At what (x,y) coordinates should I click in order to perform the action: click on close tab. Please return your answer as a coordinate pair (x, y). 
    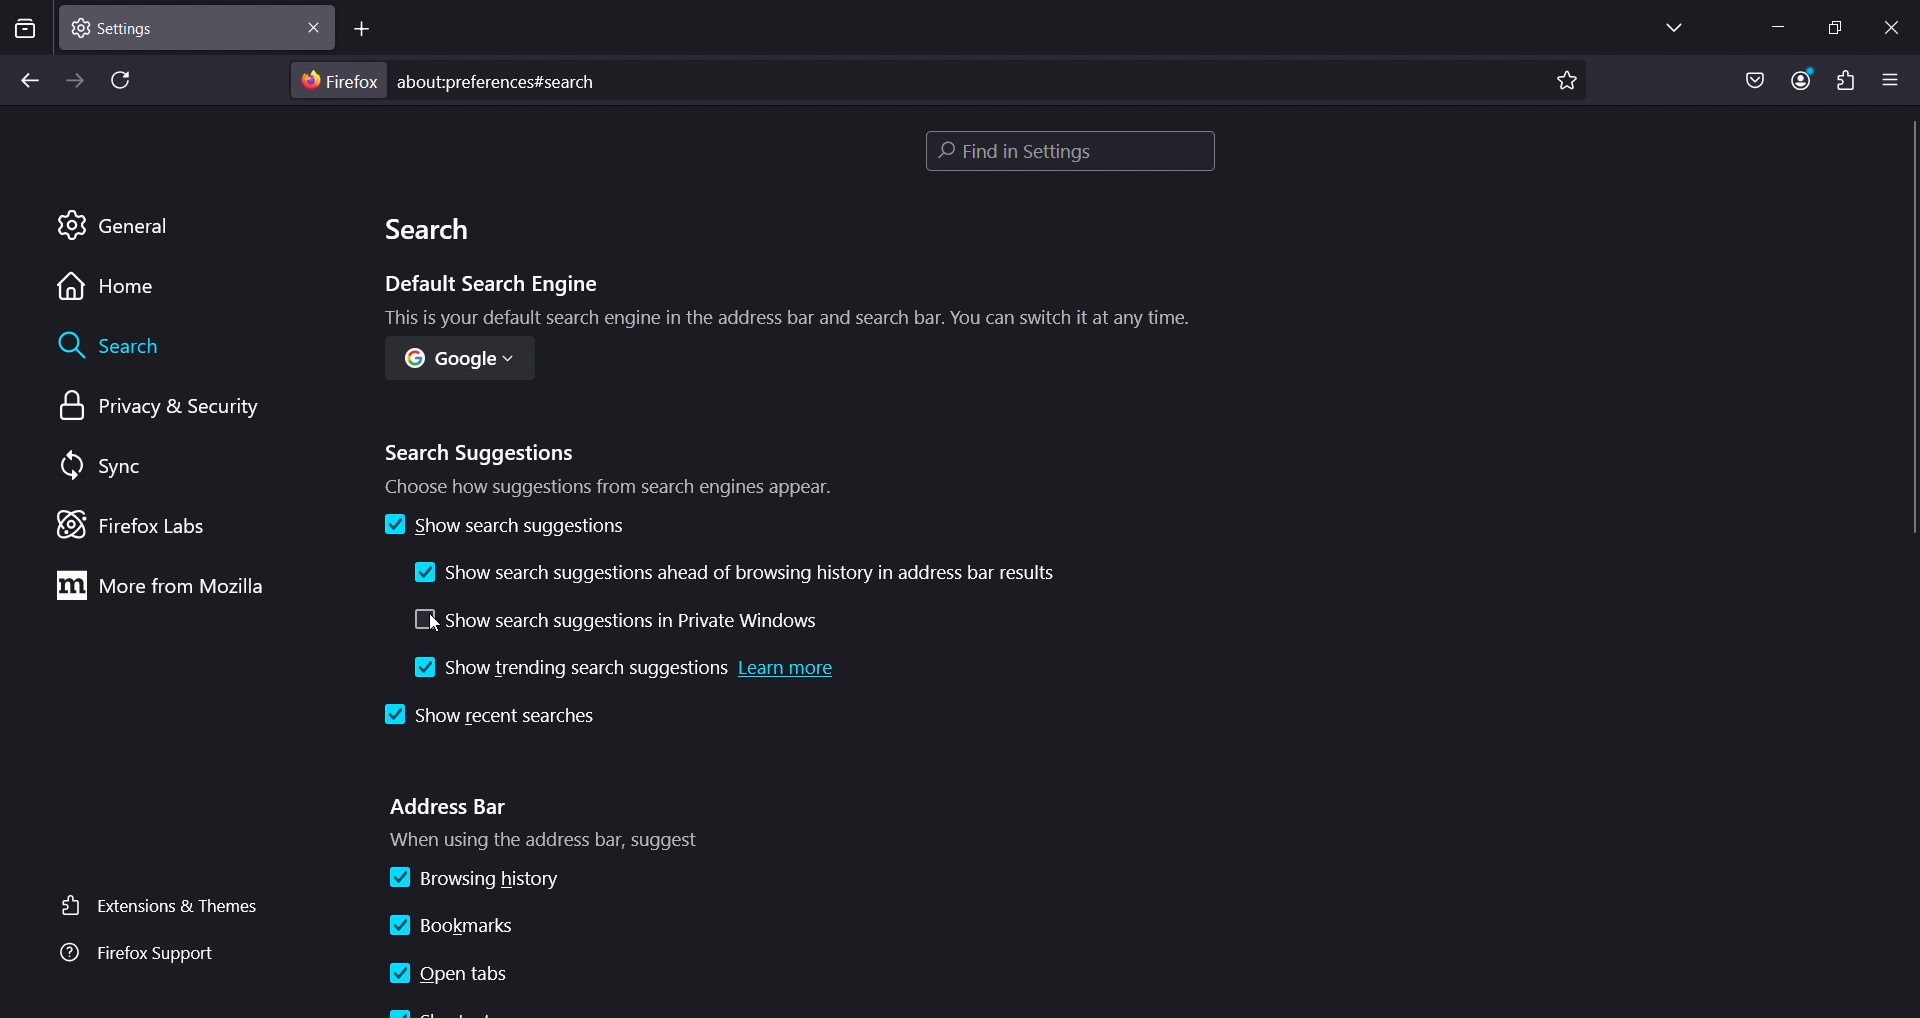
    Looking at the image, I should click on (182, 25).